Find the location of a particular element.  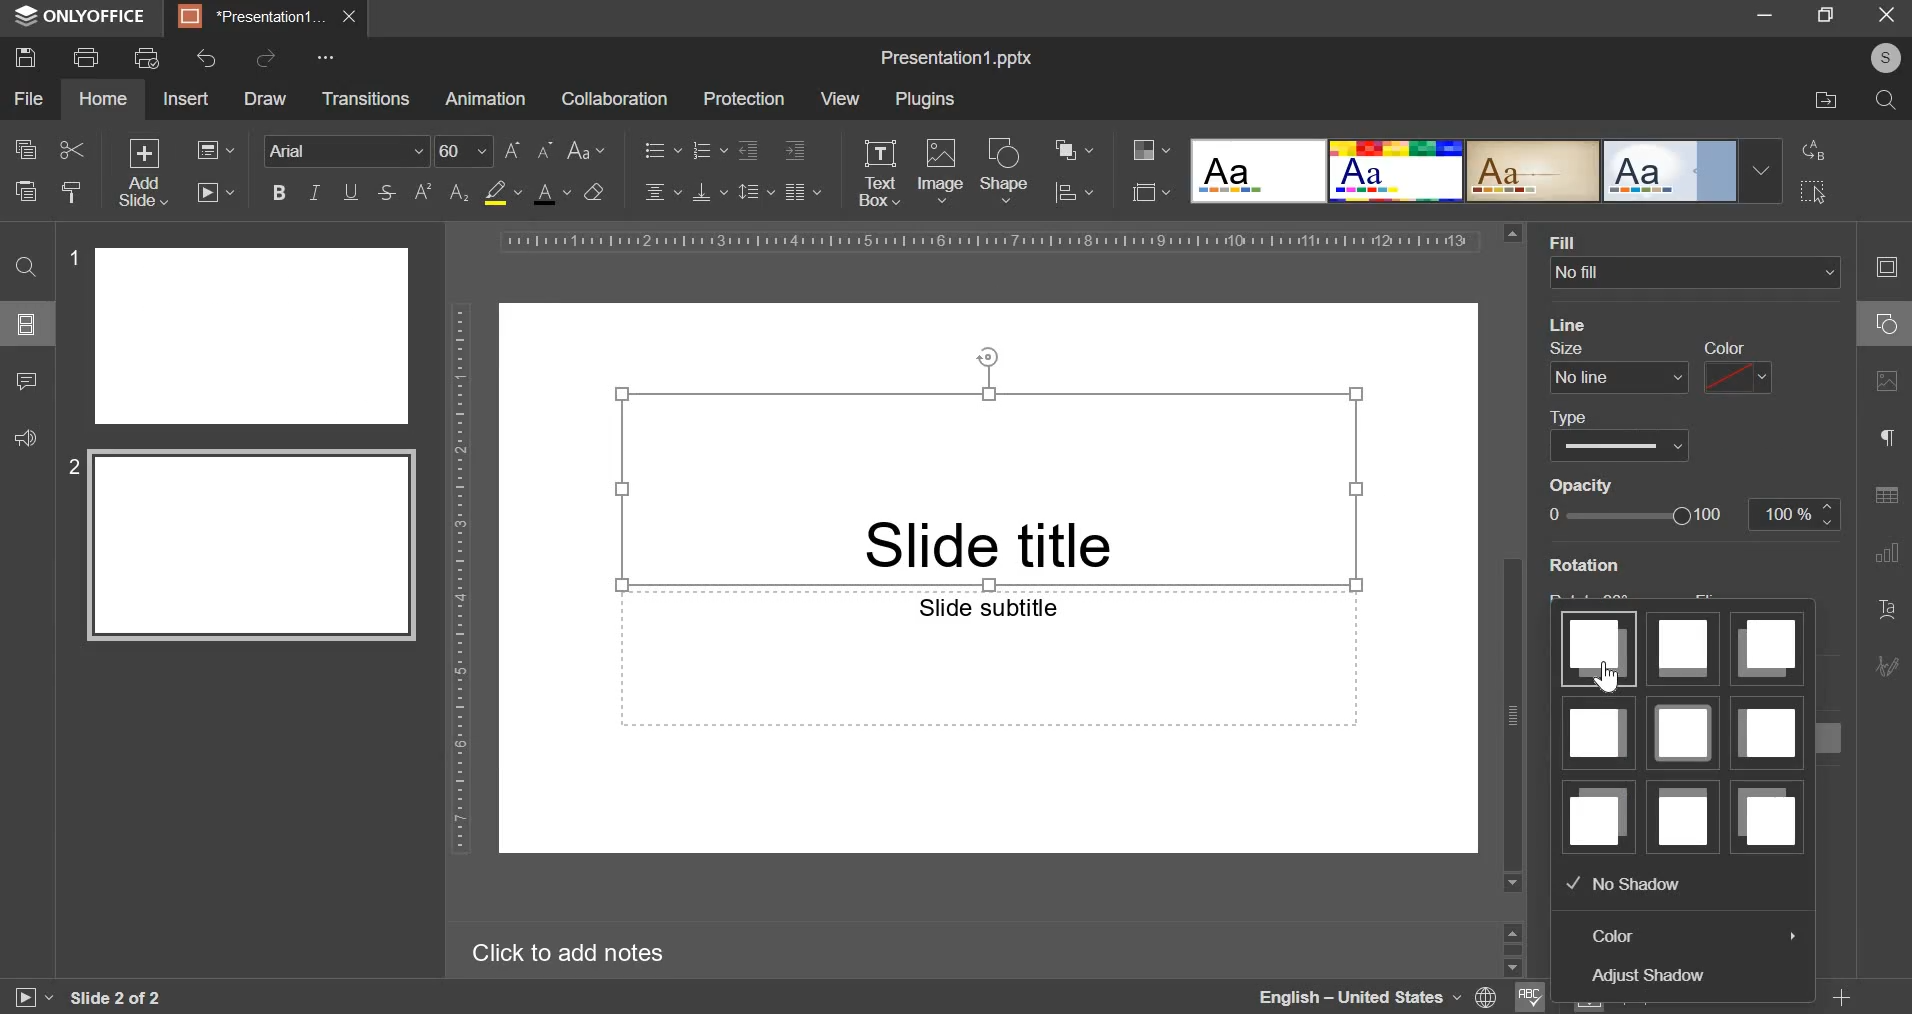

fill is located at coordinates (1568, 243).